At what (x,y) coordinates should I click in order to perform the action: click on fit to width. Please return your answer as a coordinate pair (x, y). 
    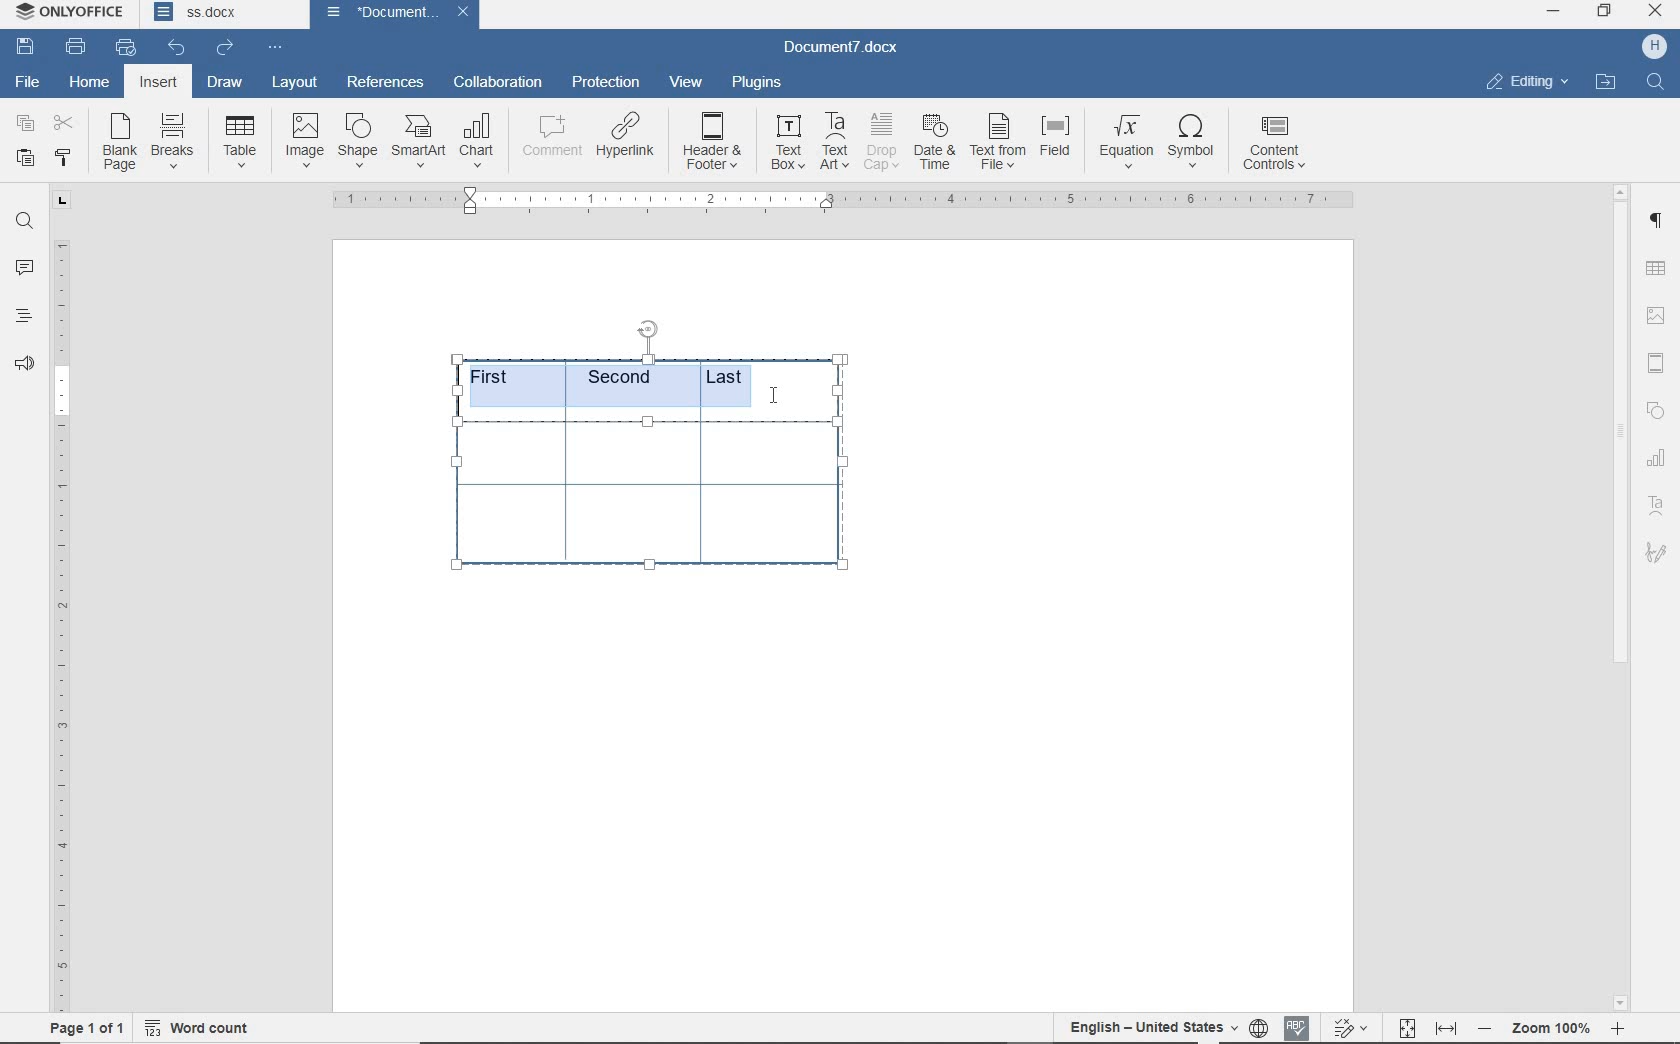
    Looking at the image, I should click on (1446, 1025).